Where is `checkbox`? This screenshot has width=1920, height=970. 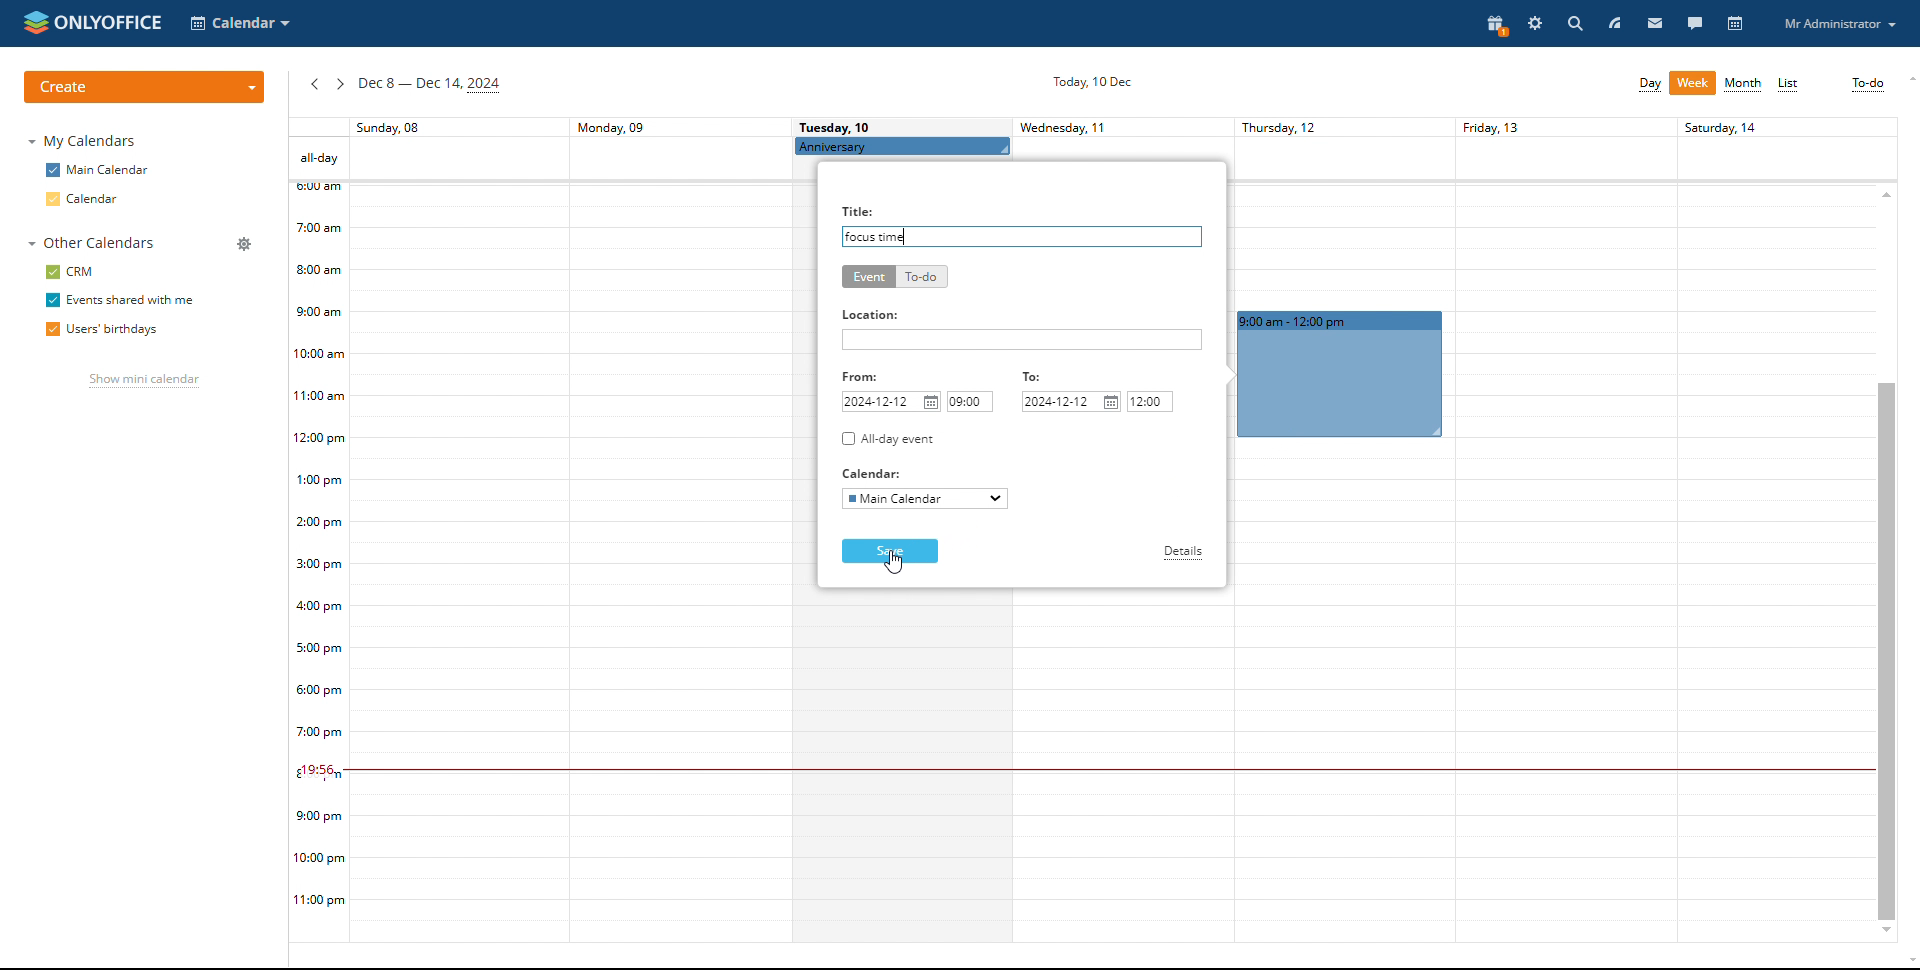
checkbox is located at coordinates (49, 329).